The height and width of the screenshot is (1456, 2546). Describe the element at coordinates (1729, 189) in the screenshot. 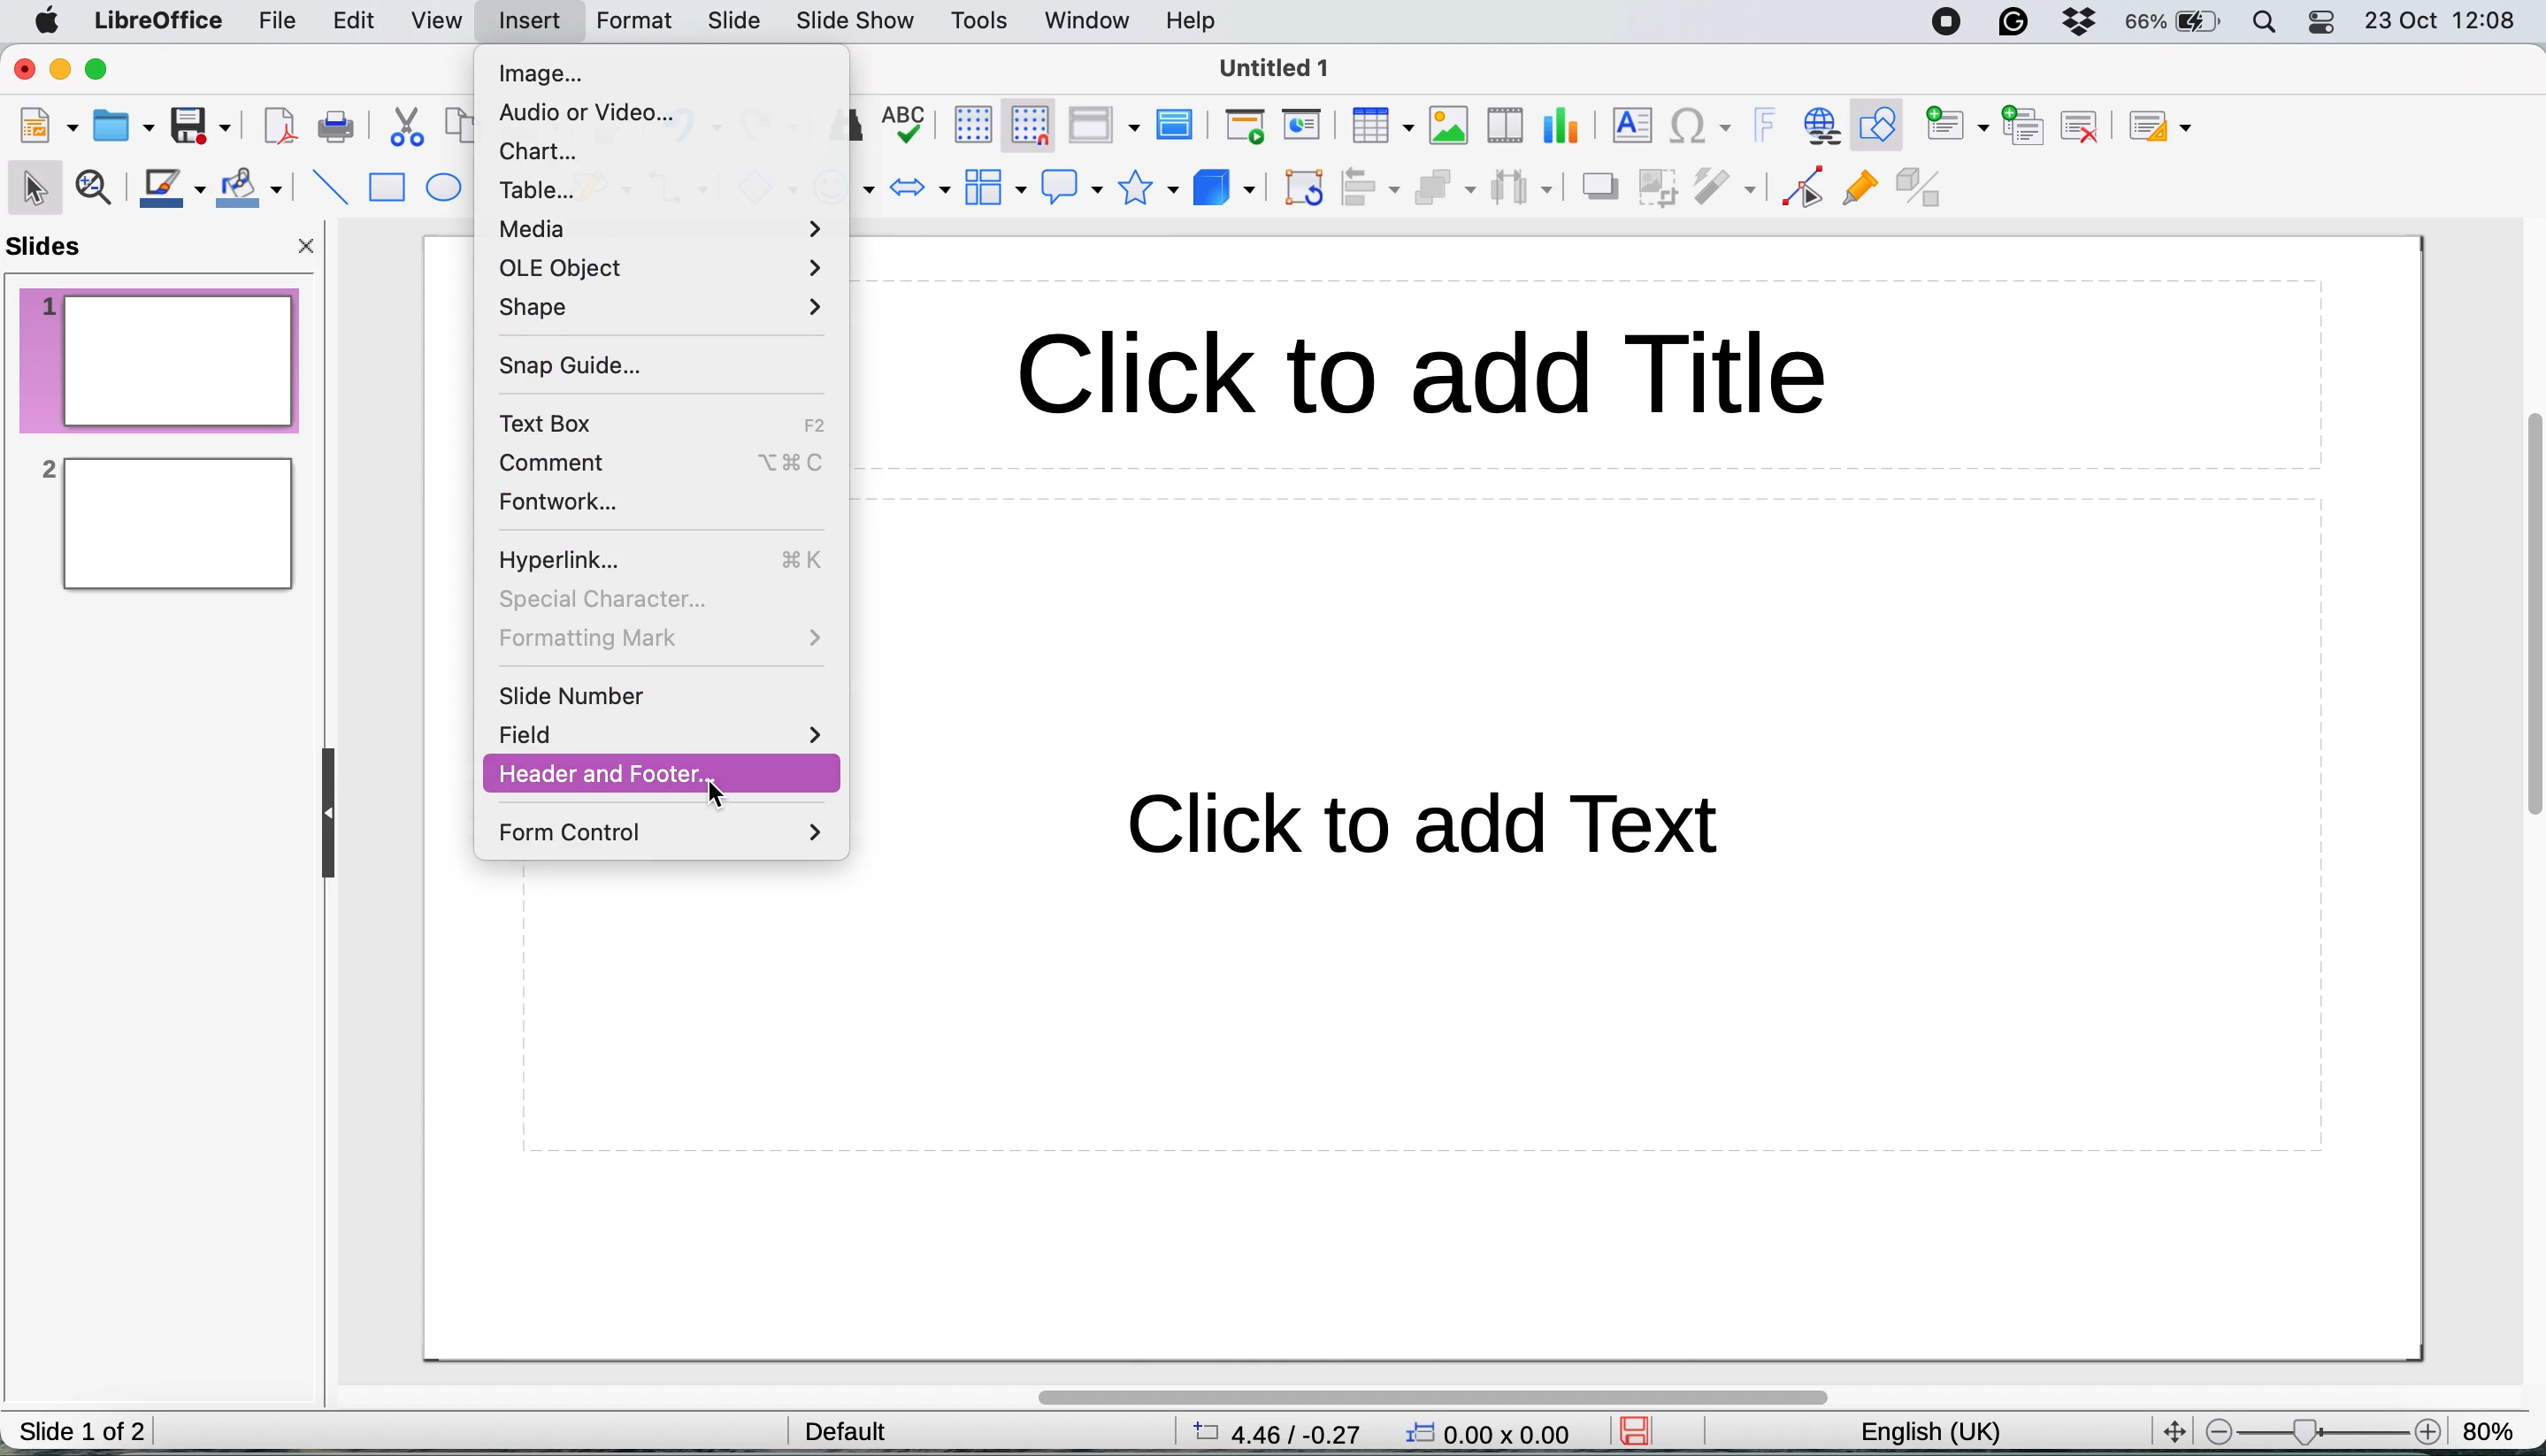

I see `filter` at that location.